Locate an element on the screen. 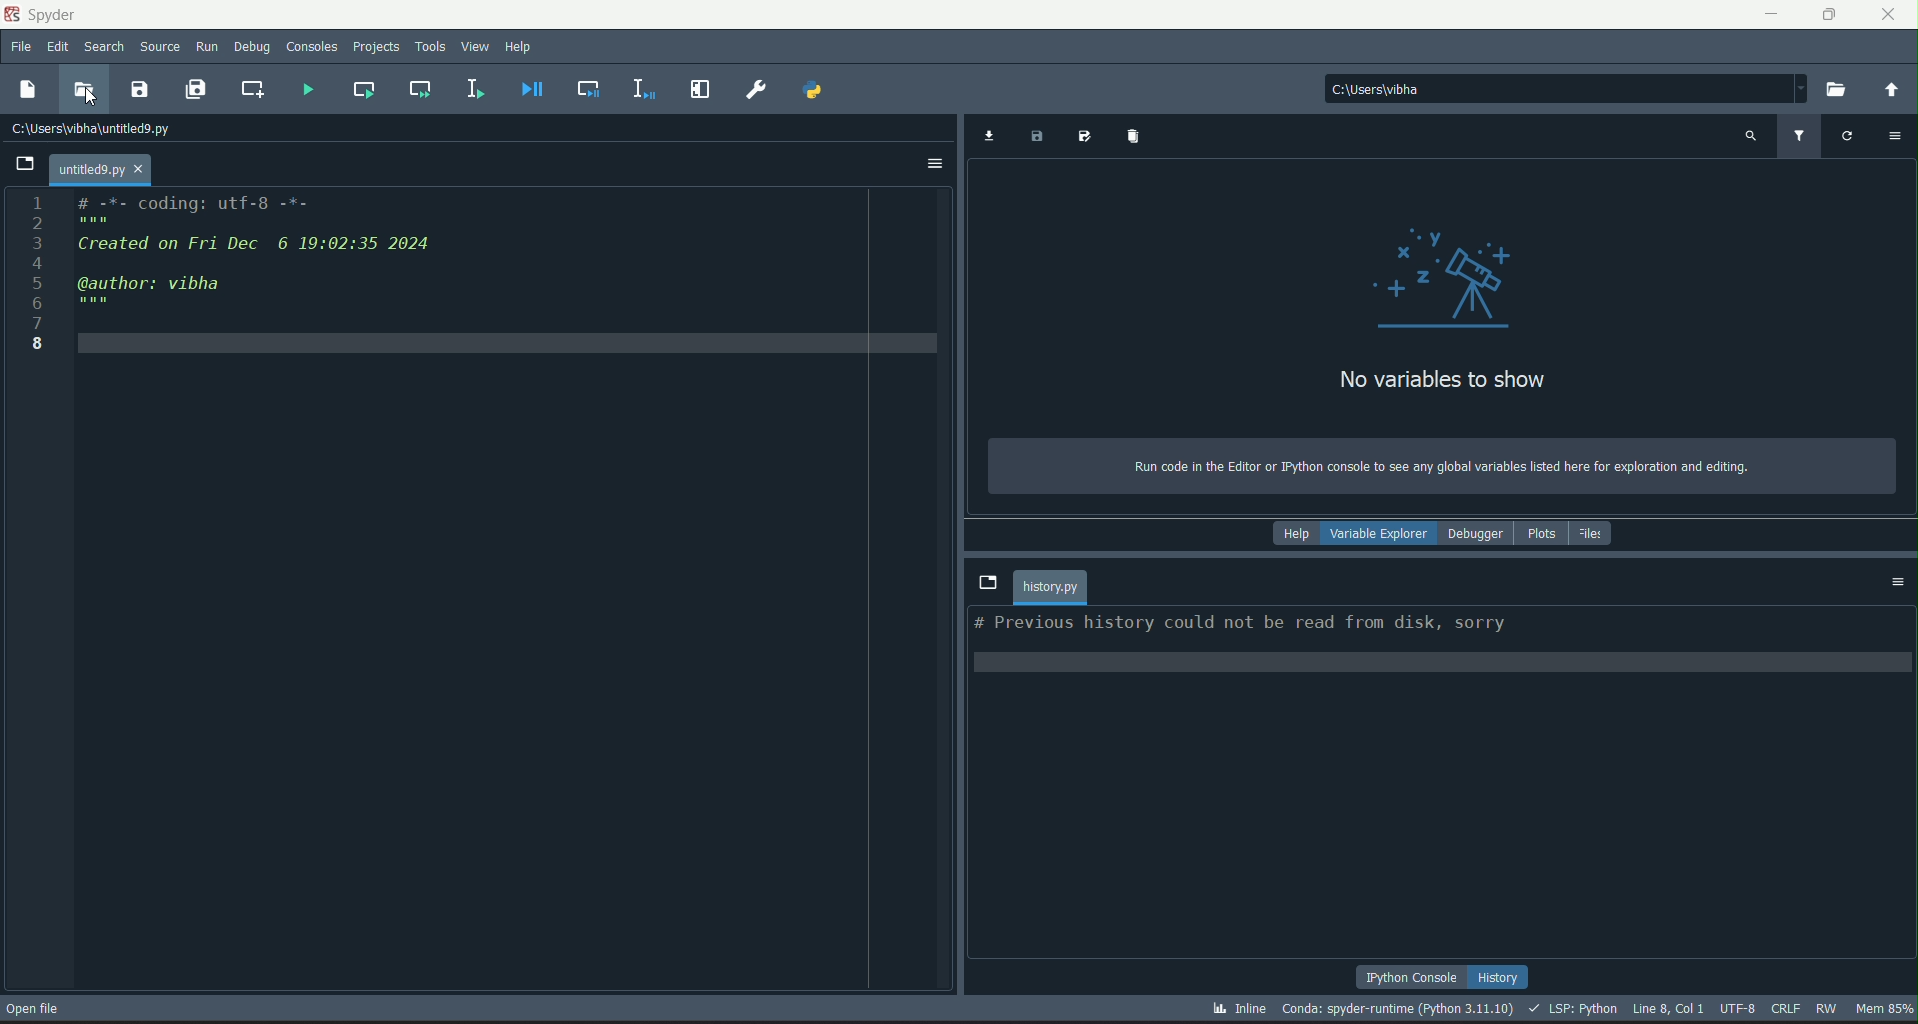 This screenshot has width=1918, height=1024. open file is located at coordinates (41, 1007).